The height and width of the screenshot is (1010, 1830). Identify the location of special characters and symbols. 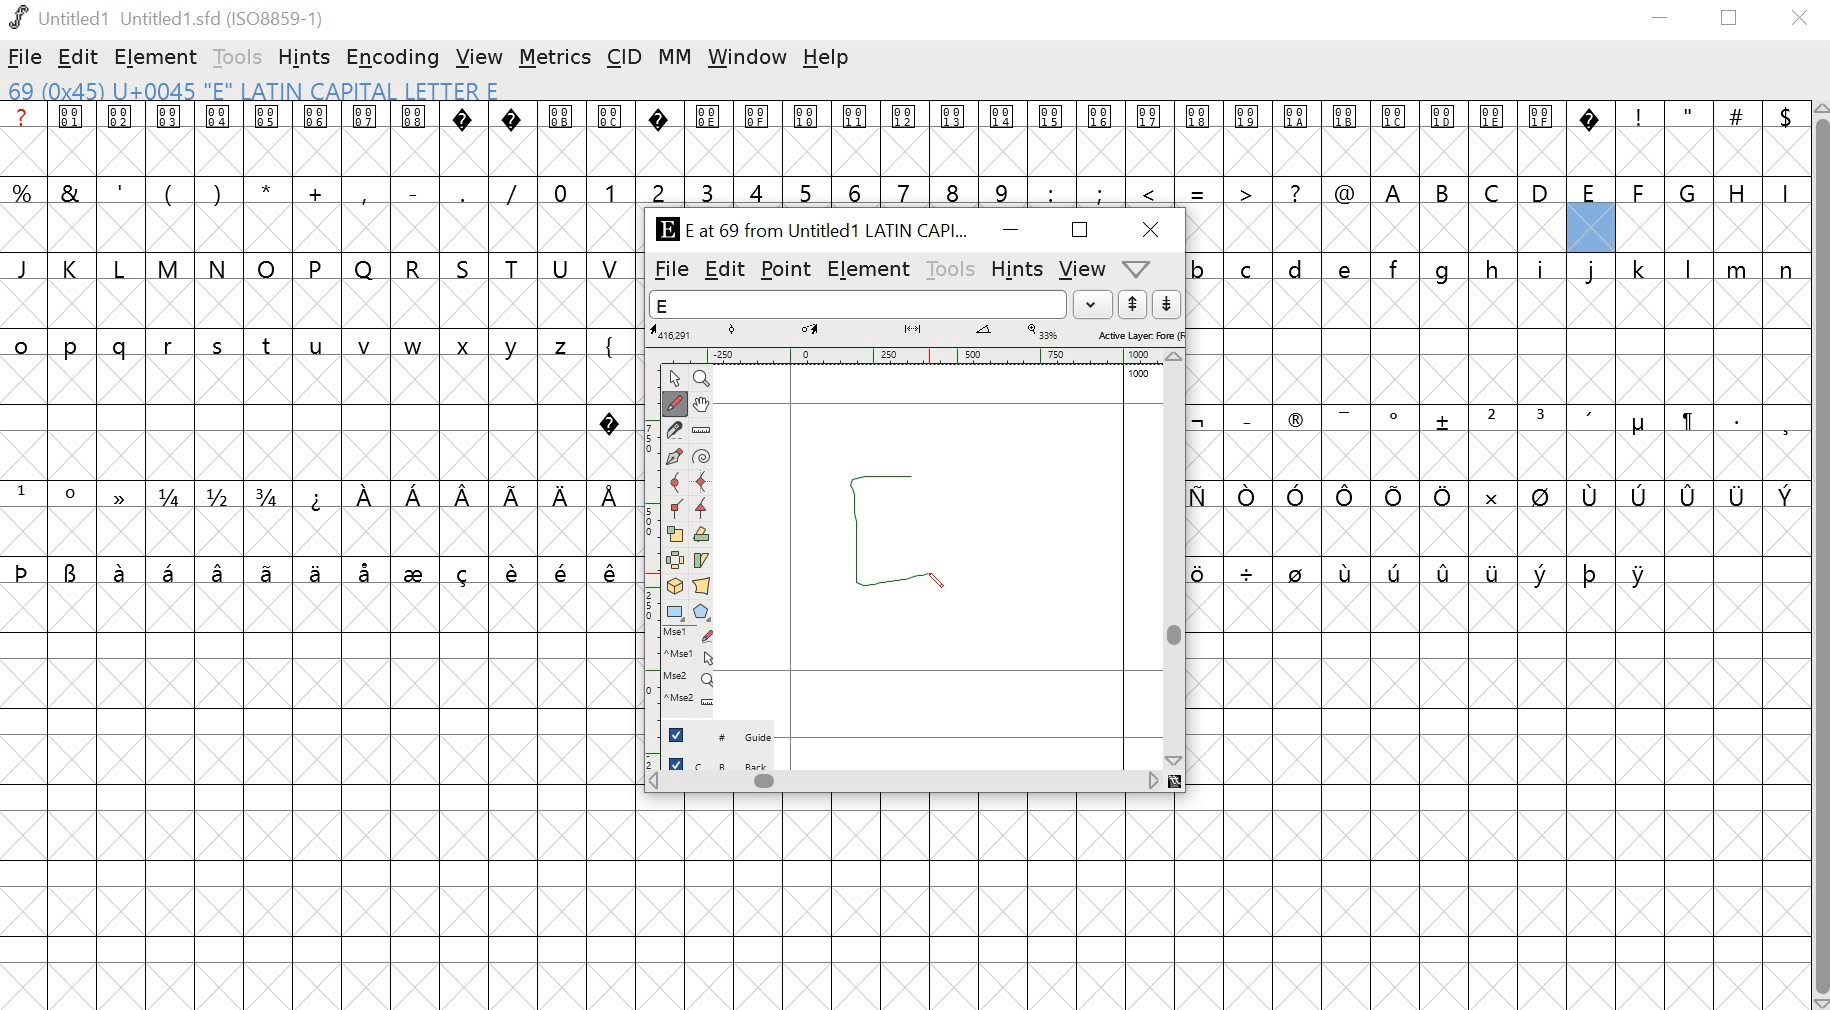
(904, 118).